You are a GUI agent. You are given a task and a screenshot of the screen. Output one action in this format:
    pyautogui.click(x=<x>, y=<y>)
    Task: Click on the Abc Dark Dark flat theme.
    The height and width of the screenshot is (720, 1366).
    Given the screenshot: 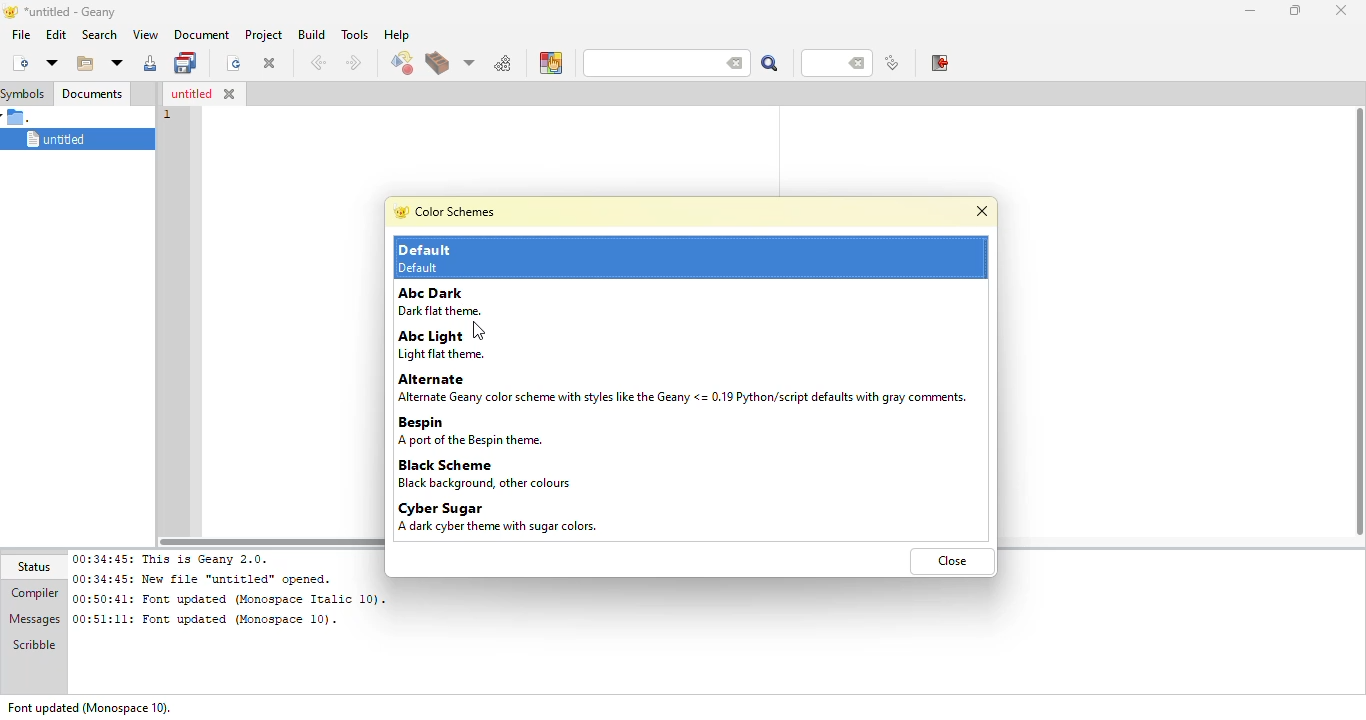 What is the action you would take?
    pyautogui.click(x=464, y=301)
    